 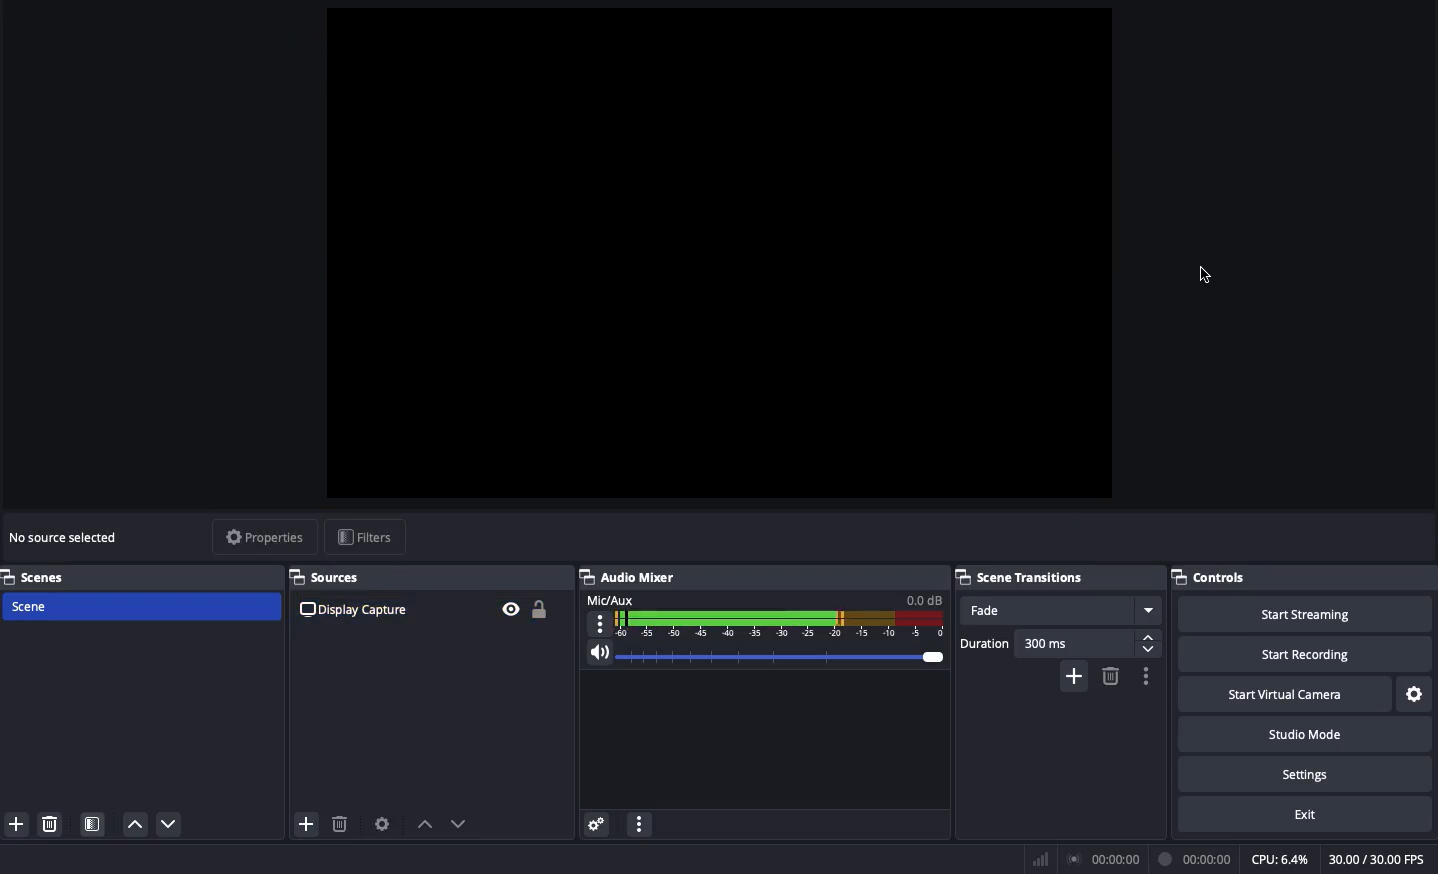 I want to click on Add, so click(x=305, y=826).